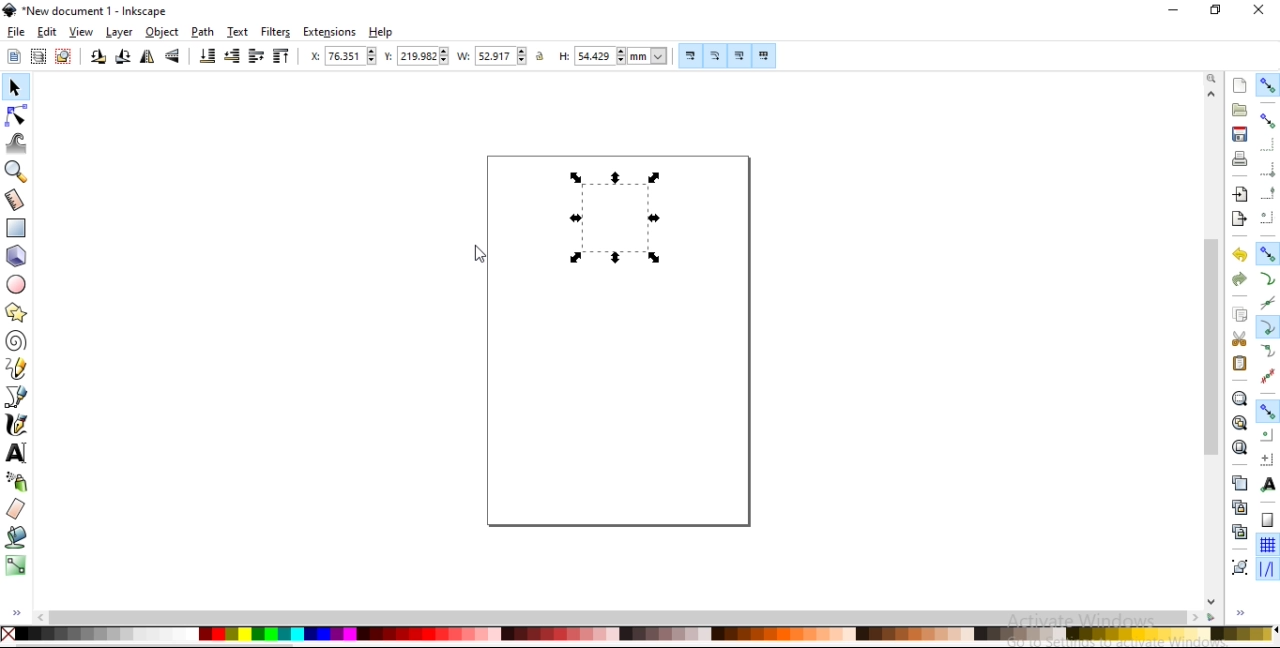 This screenshot has height=648, width=1280. What do you see at coordinates (1268, 253) in the screenshot?
I see `snap nodes, paths and handles` at bounding box center [1268, 253].